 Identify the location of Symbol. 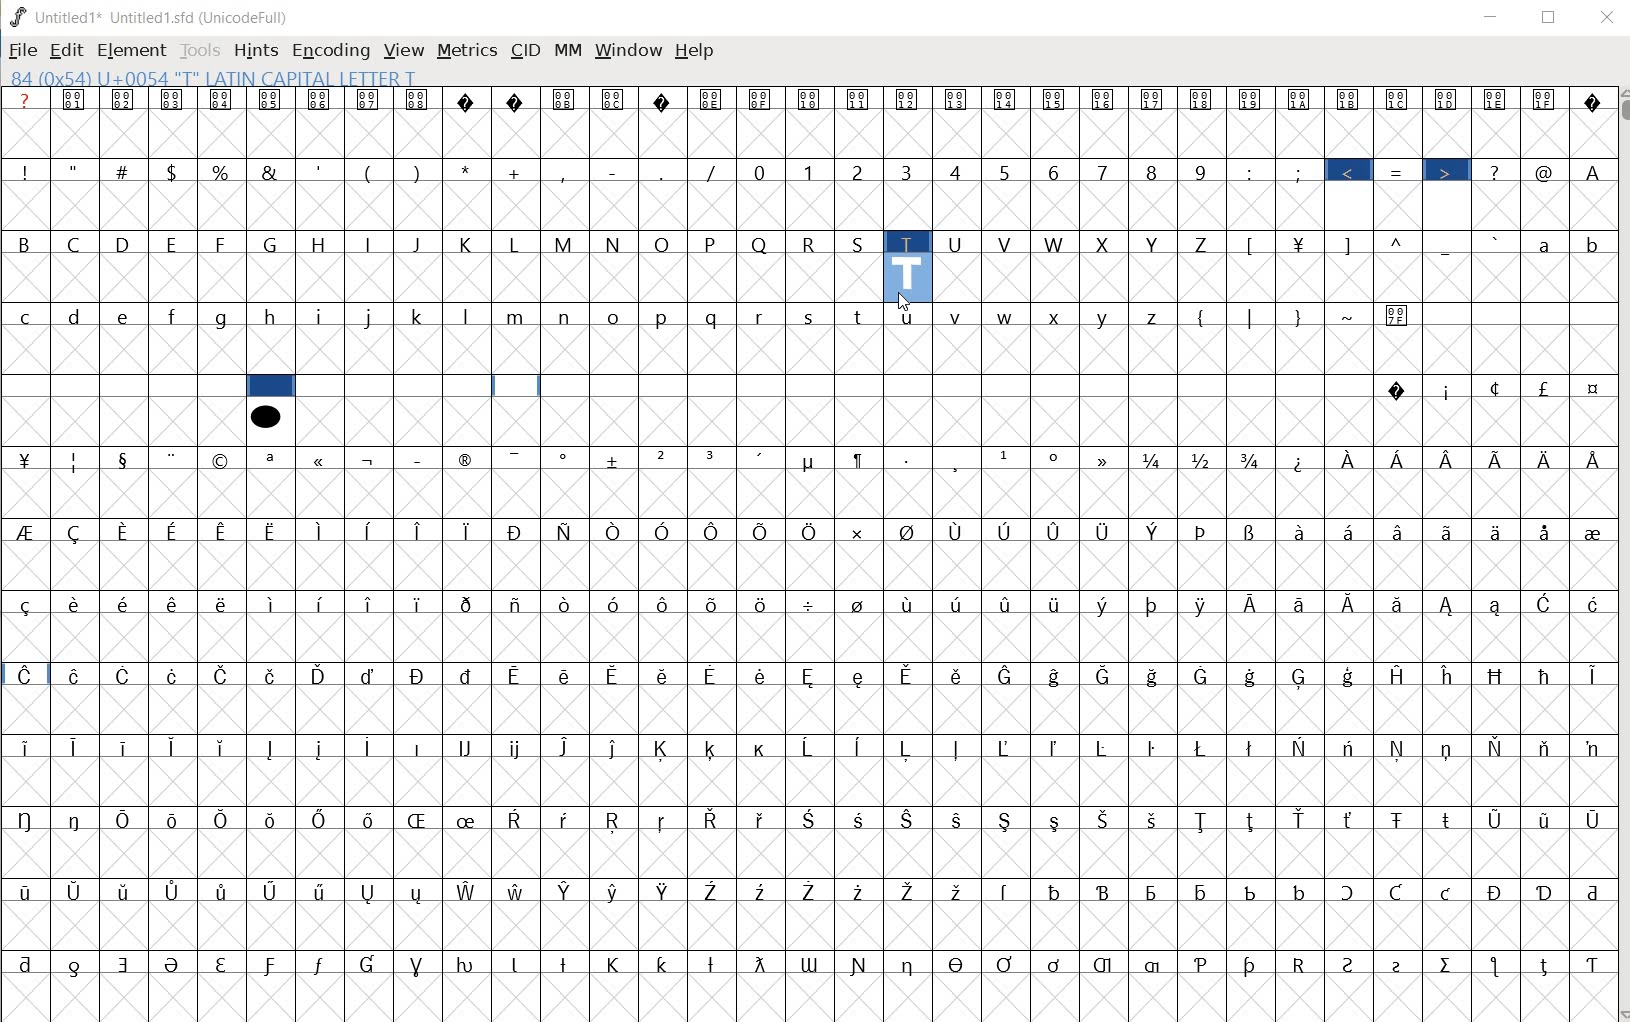
(24, 604).